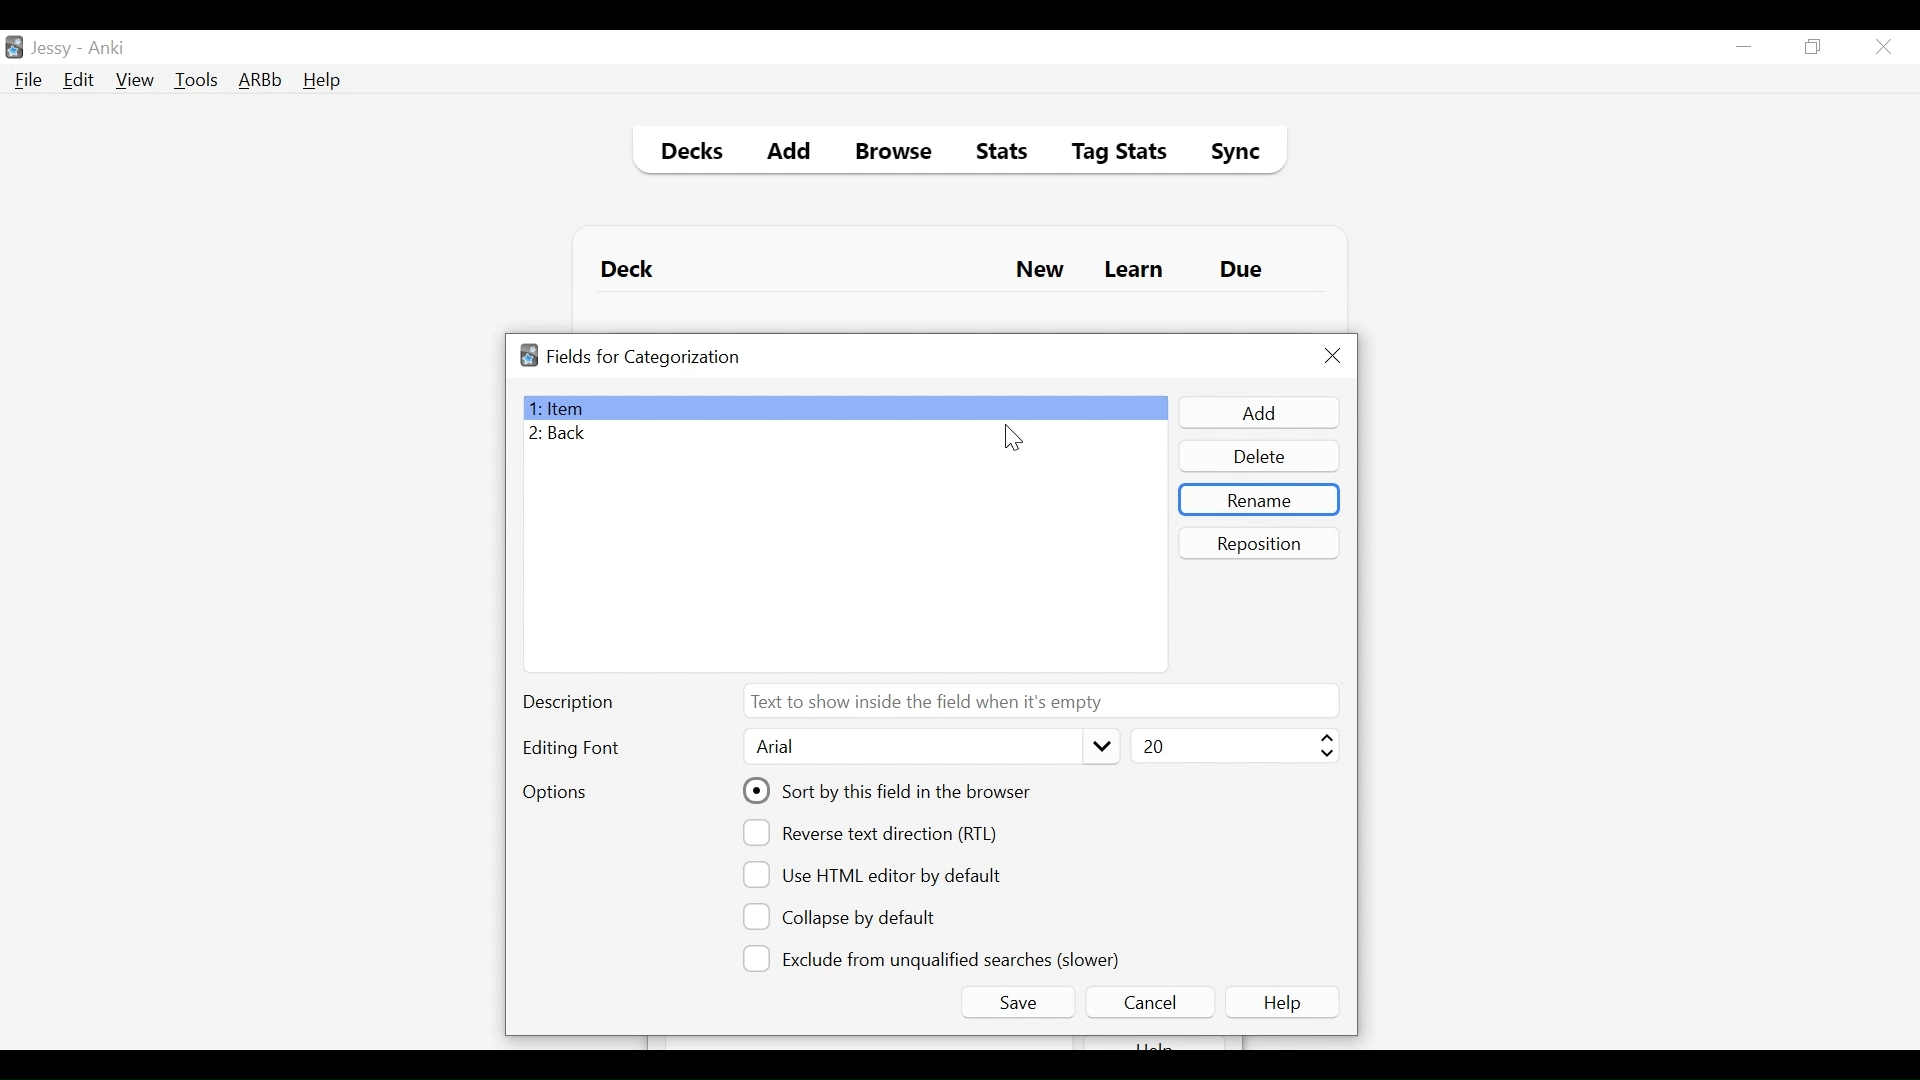 The height and width of the screenshot is (1080, 1920). What do you see at coordinates (55, 49) in the screenshot?
I see `User Nmae` at bounding box center [55, 49].